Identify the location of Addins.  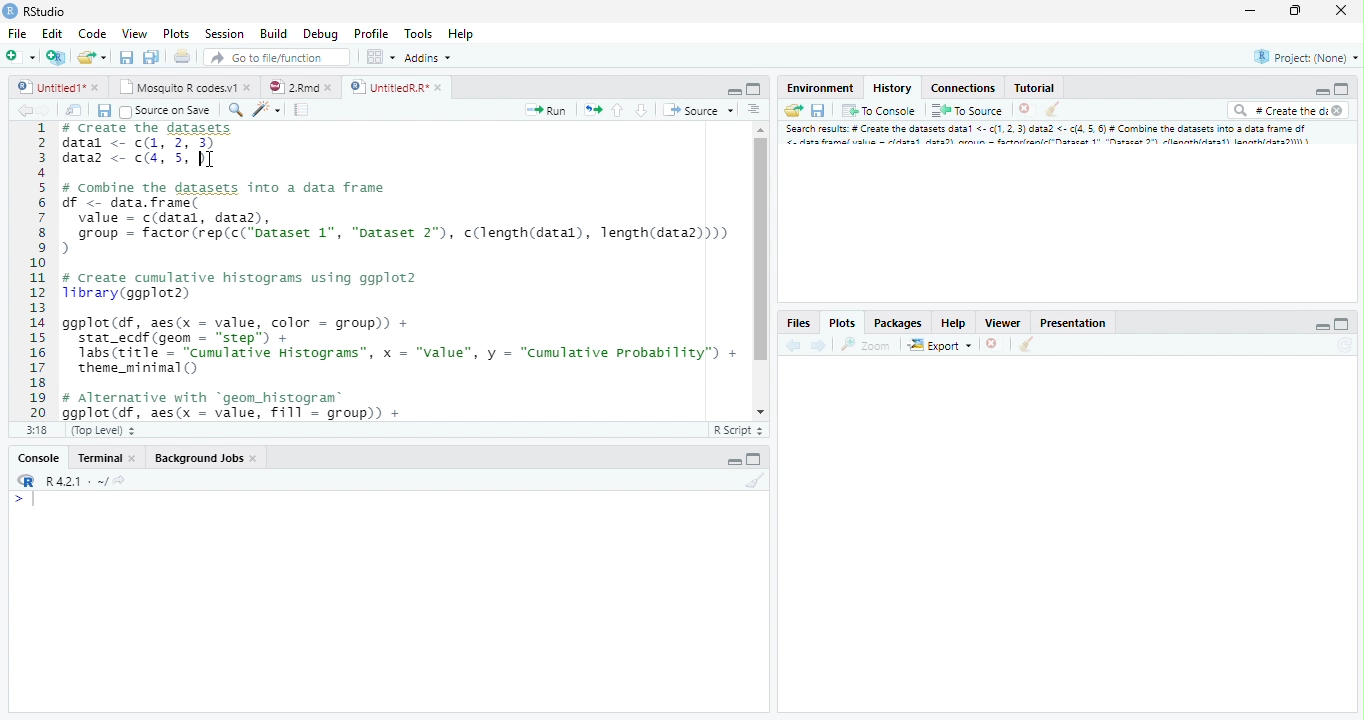
(429, 59).